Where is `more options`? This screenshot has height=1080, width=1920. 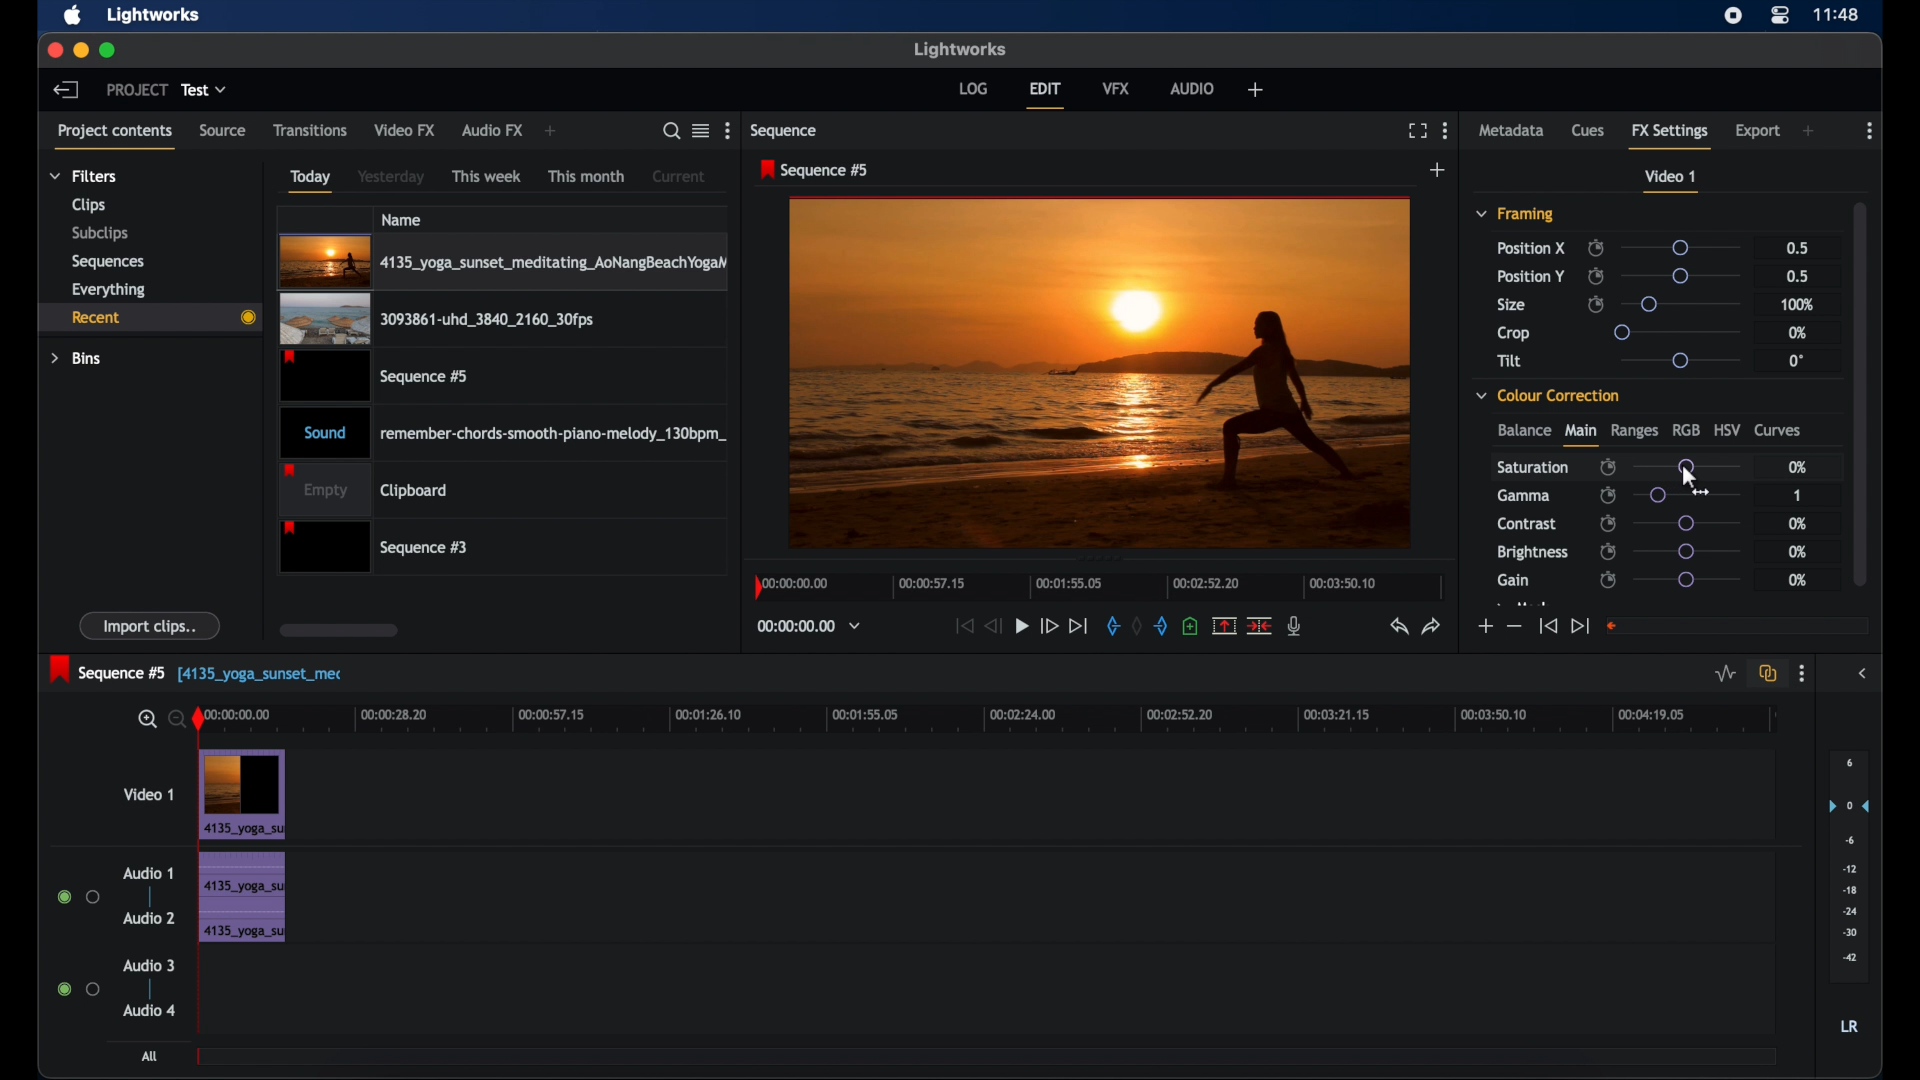 more options is located at coordinates (727, 131).